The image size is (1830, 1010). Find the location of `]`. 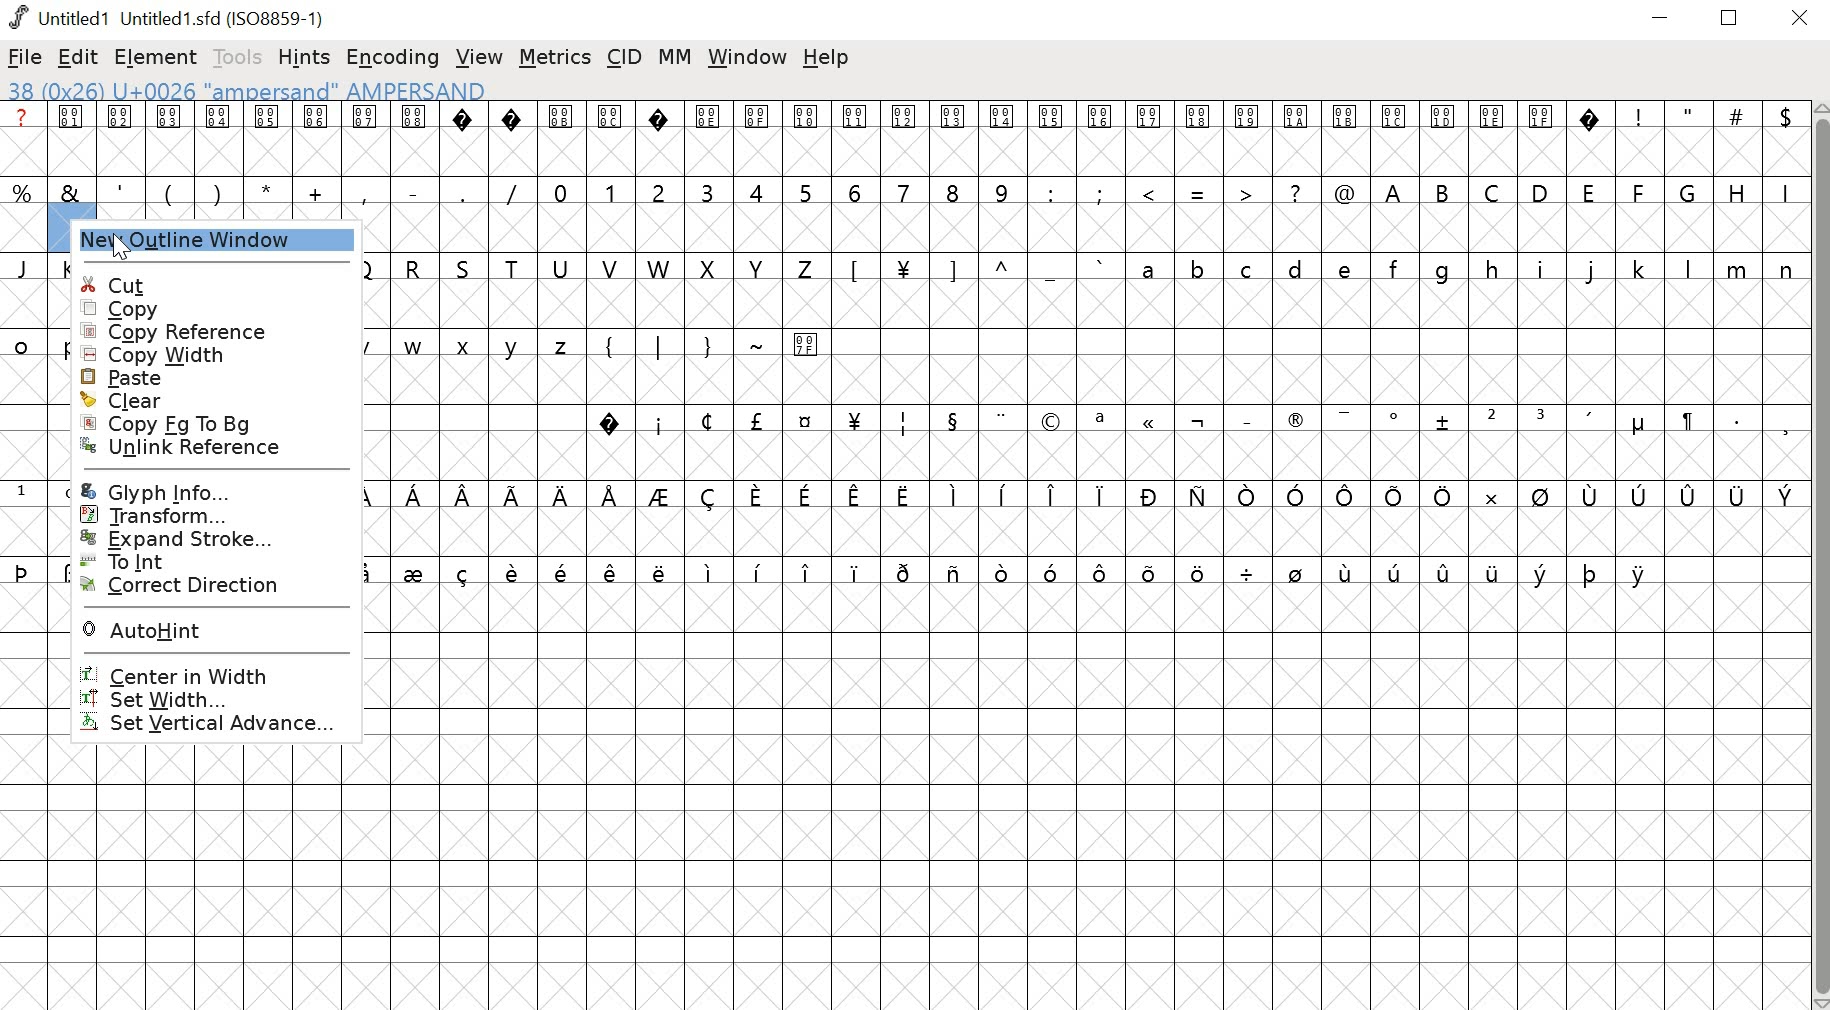

] is located at coordinates (954, 268).